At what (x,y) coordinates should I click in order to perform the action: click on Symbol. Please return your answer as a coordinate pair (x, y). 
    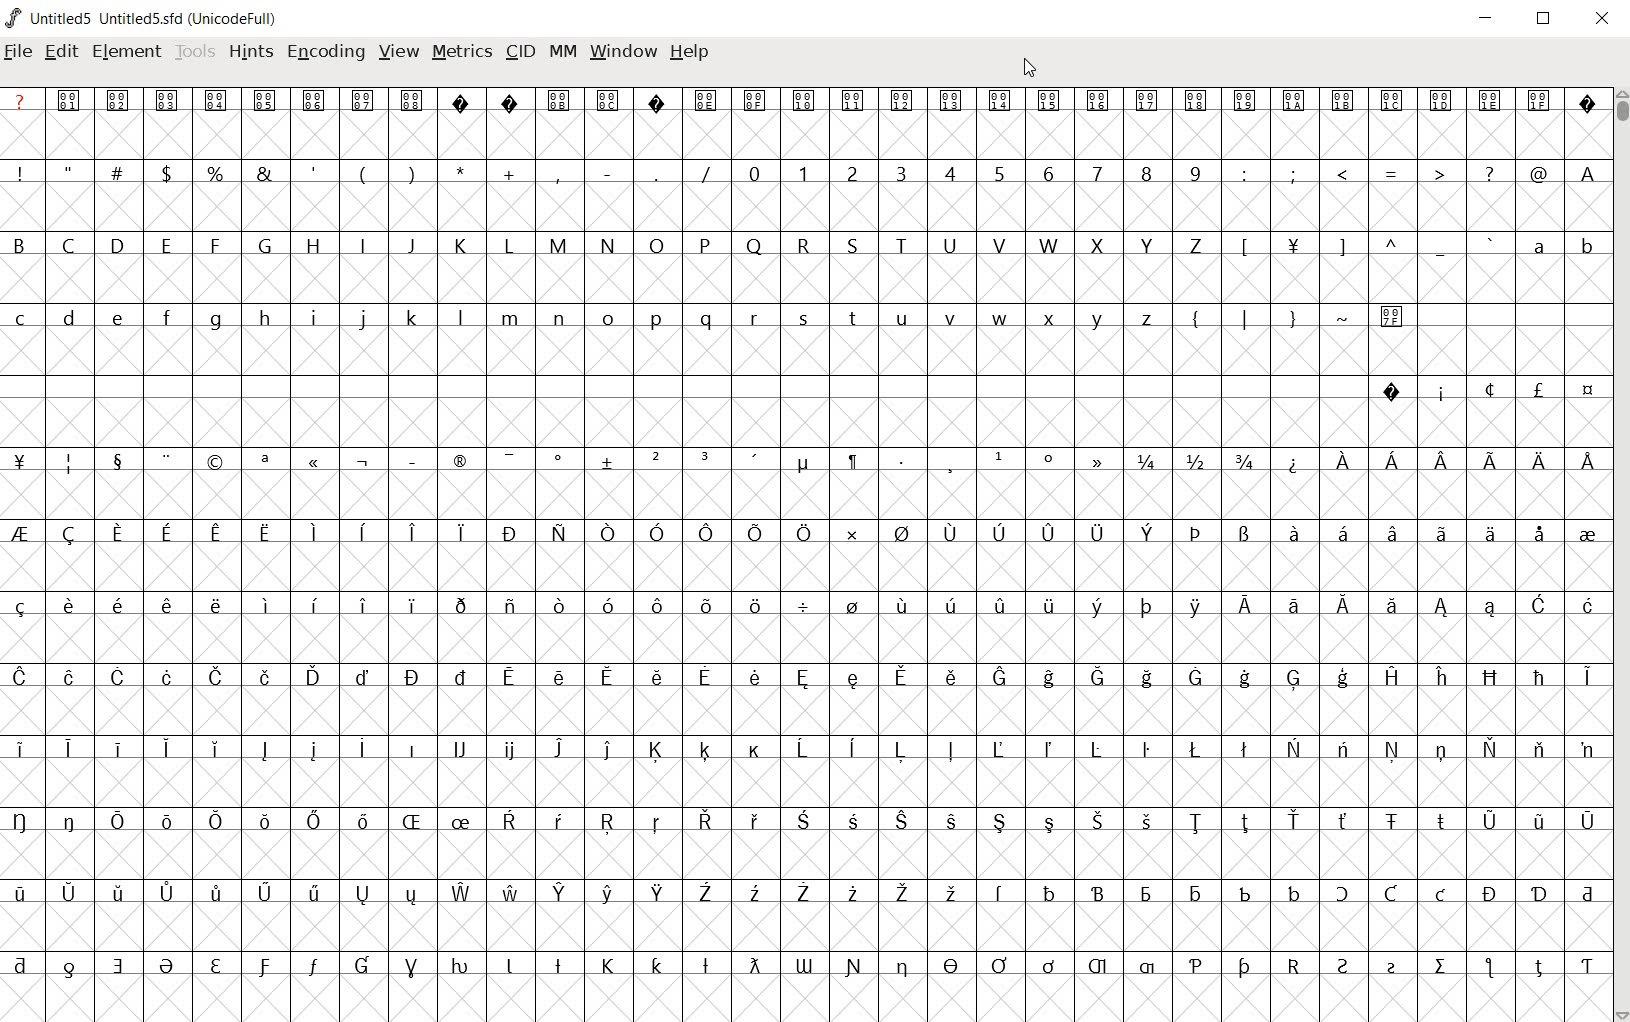
    Looking at the image, I should click on (1394, 750).